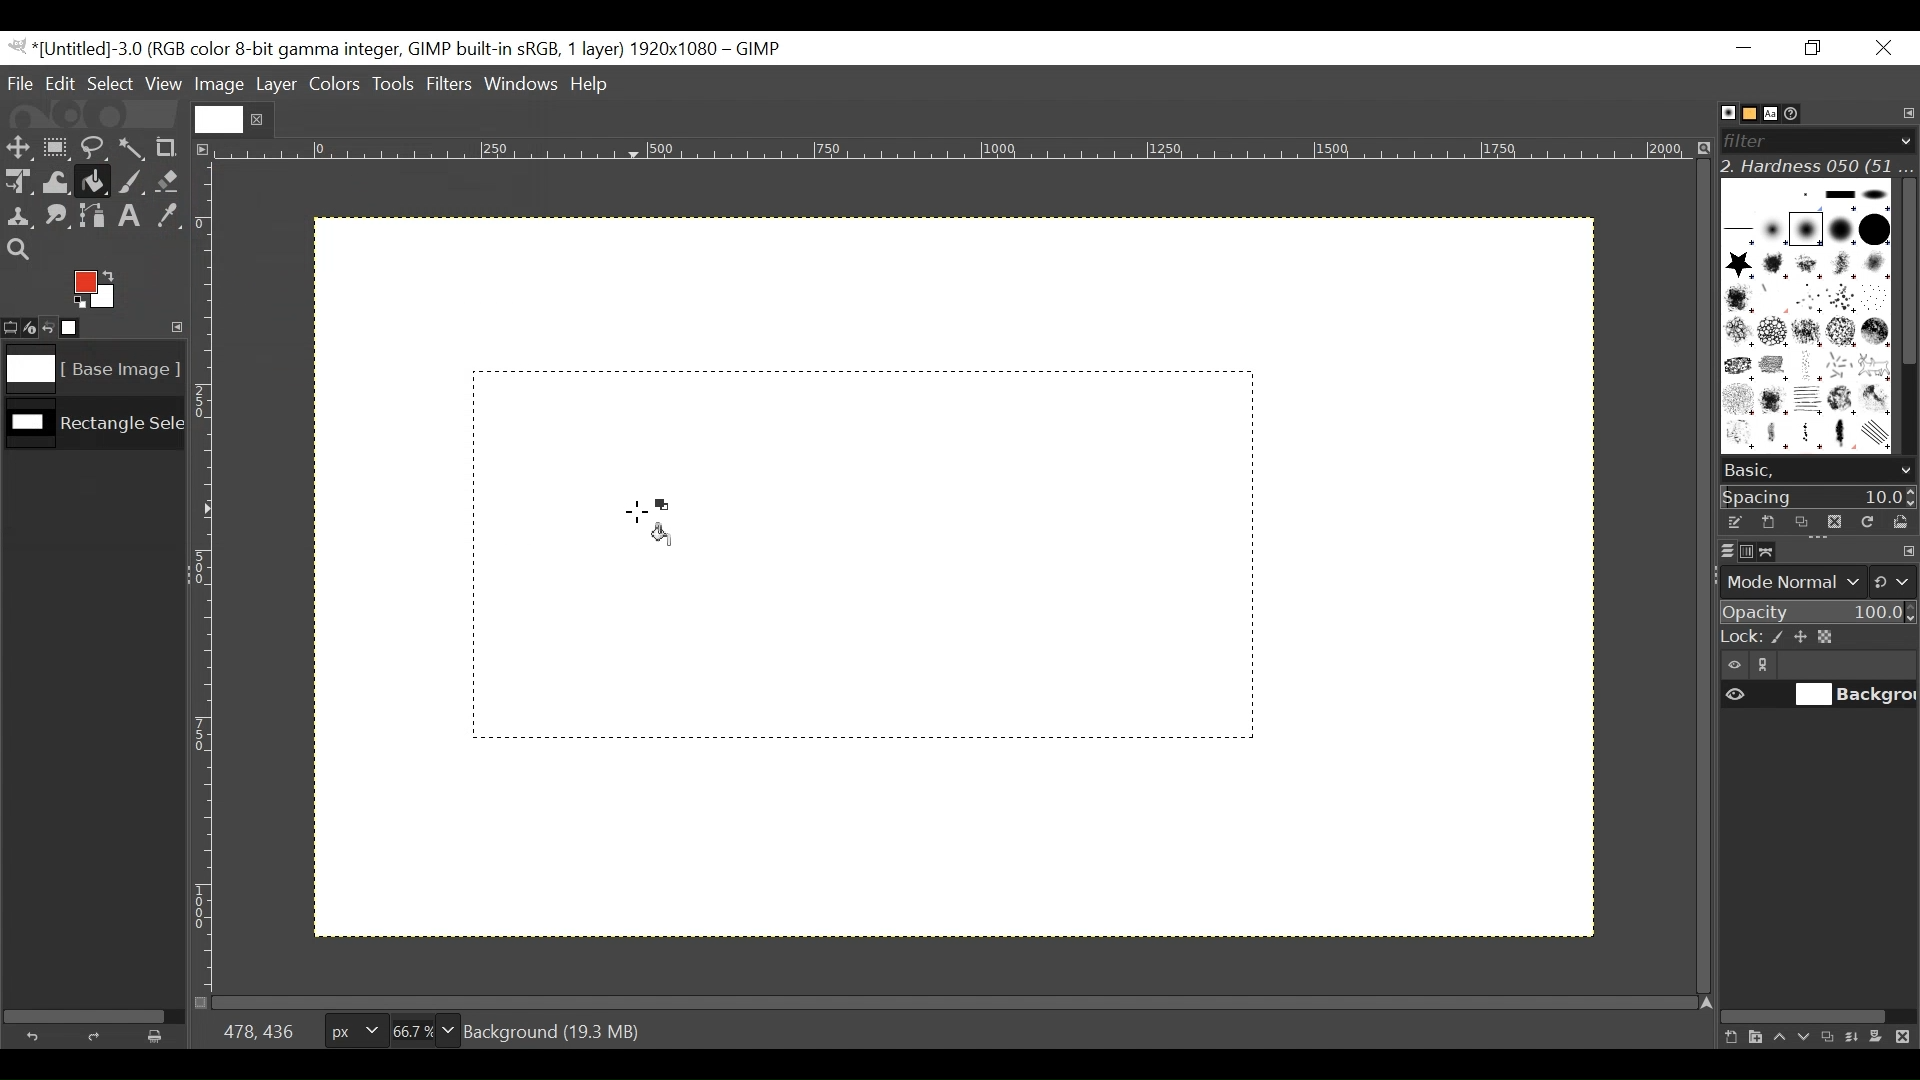 The width and height of the screenshot is (1920, 1080). Describe the element at coordinates (1774, 112) in the screenshot. I see `Fonts` at that location.